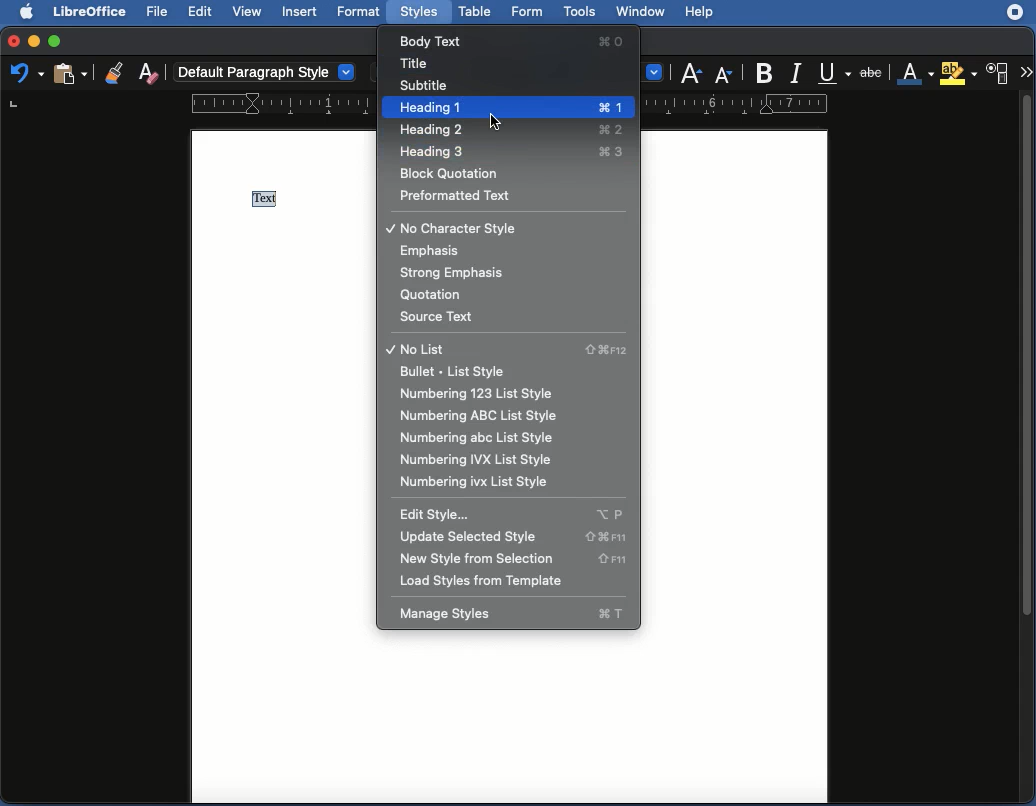 The height and width of the screenshot is (806, 1036). What do you see at coordinates (641, 14) in the screenshot?
I see `Window` at bounding box center [641, 14].